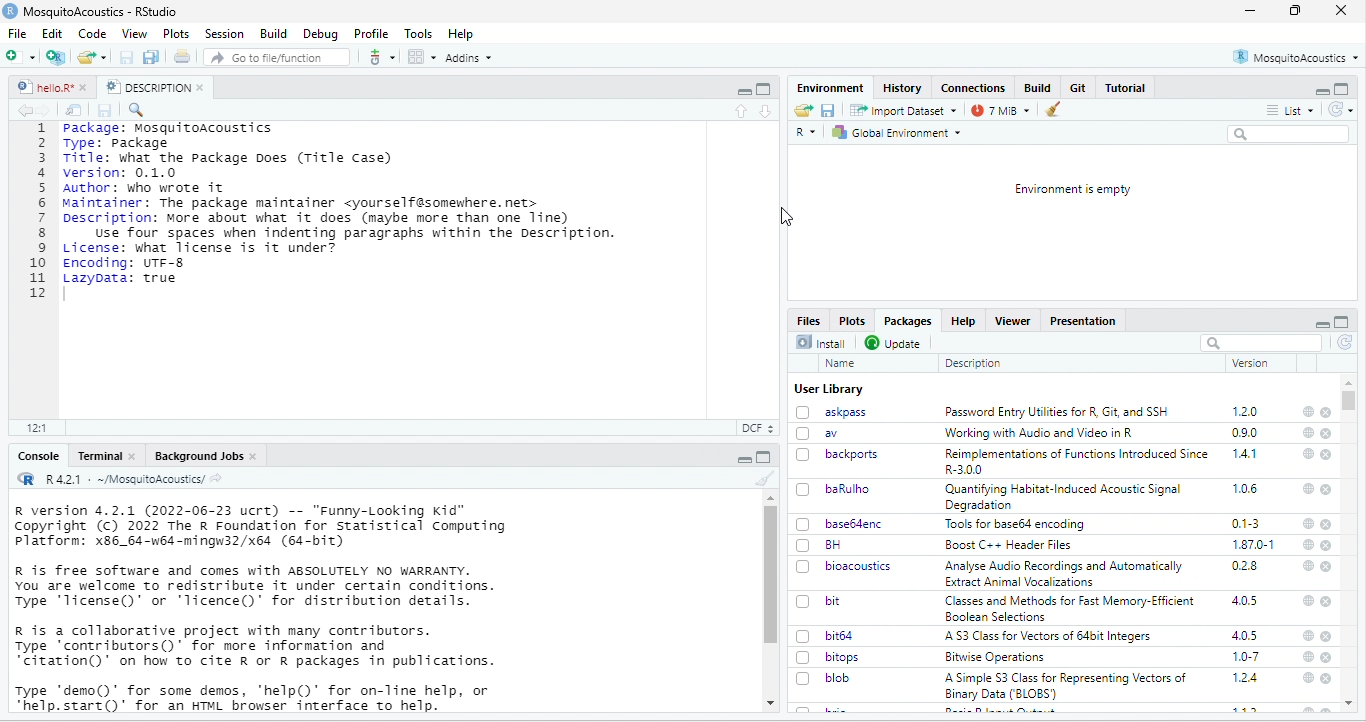 This screenshot has width=1366, height=722. Describe the element at coordinates (152, 57) in the screenshot. I see `save all open documents` at that location.